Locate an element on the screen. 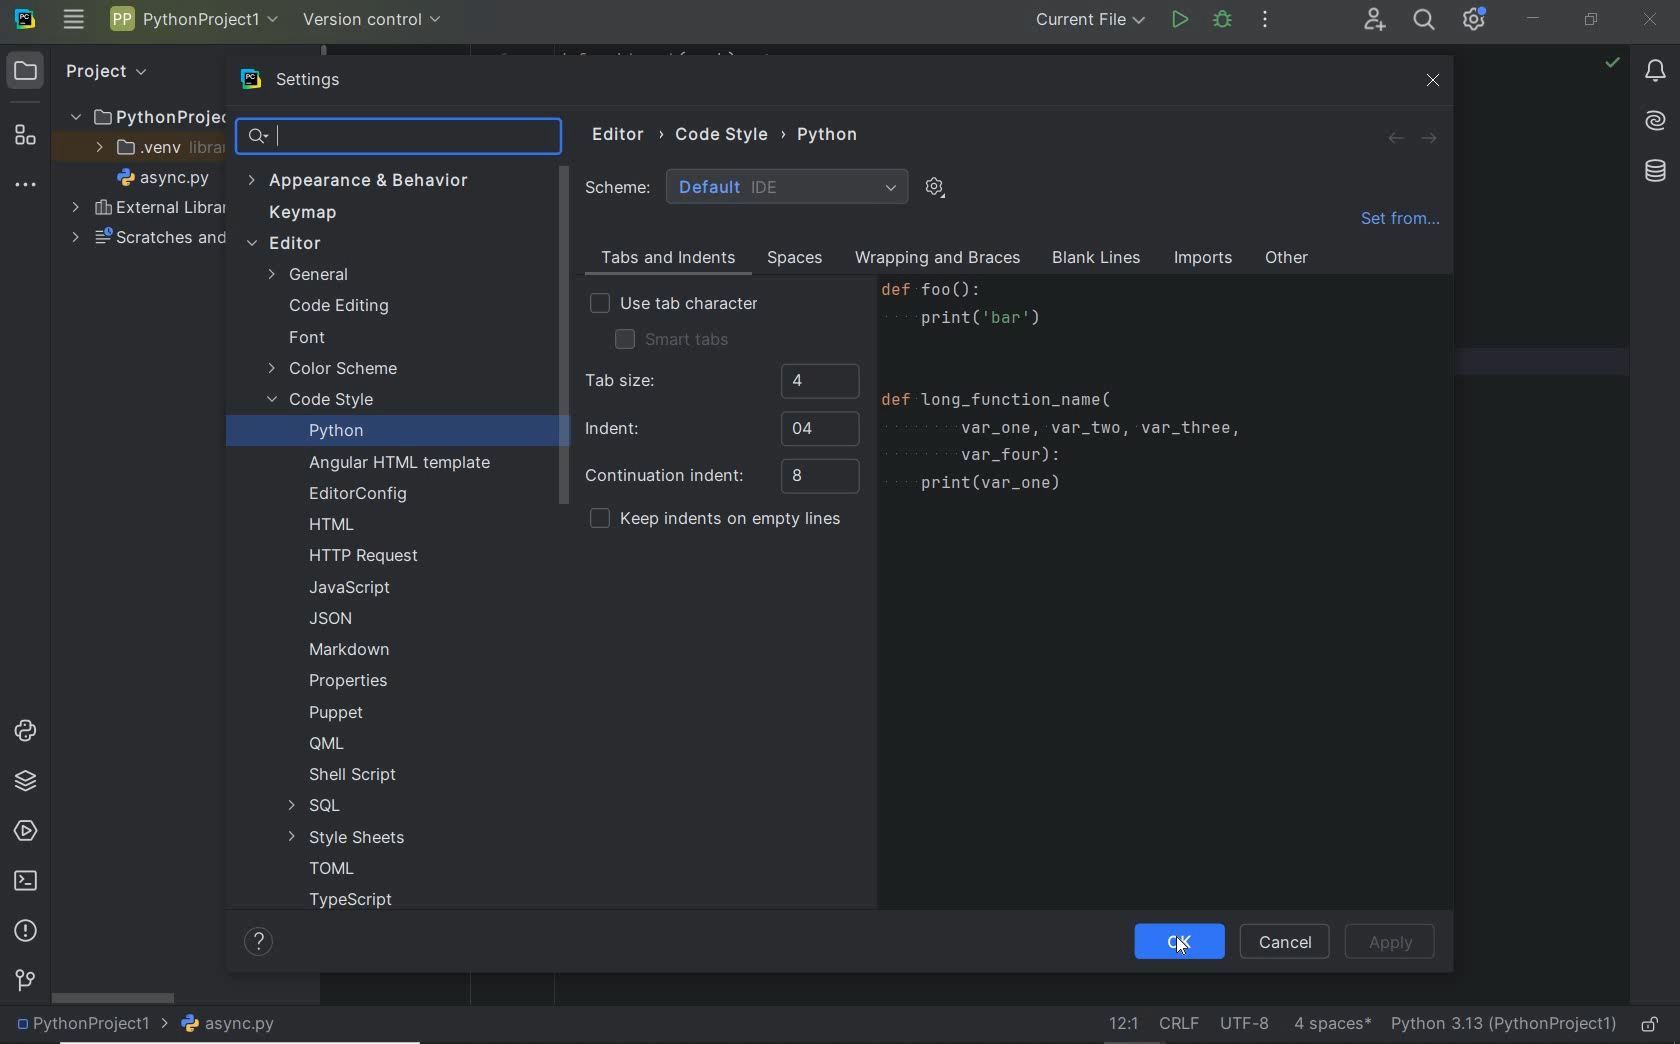 The image size is (1680, 1044). PUPPET is located at coordinates (340, 712).